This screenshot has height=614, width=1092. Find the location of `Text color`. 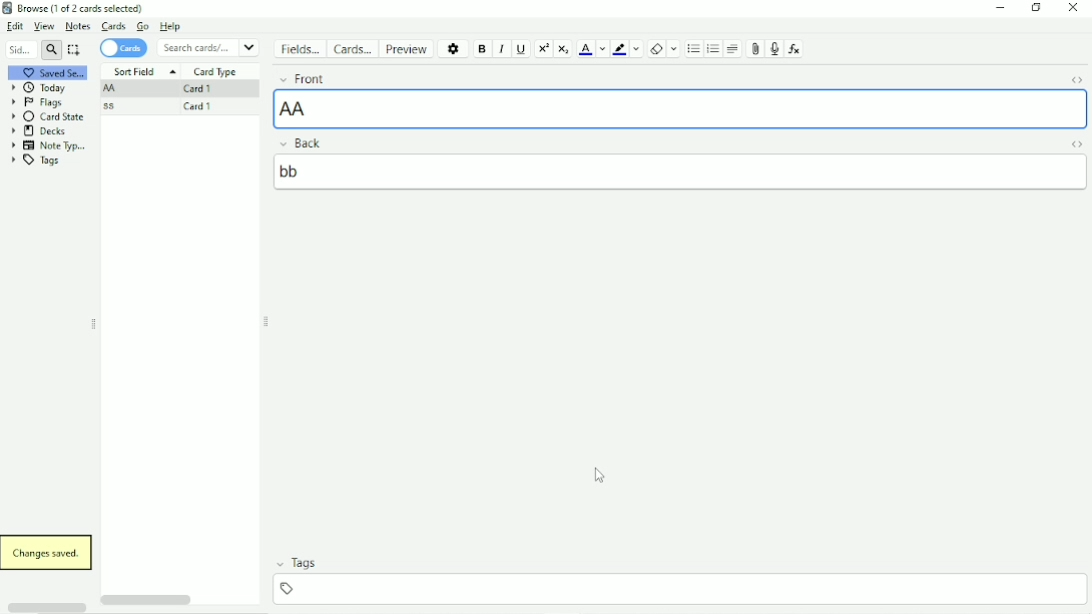

Text color is located at coordinates (585, 48).